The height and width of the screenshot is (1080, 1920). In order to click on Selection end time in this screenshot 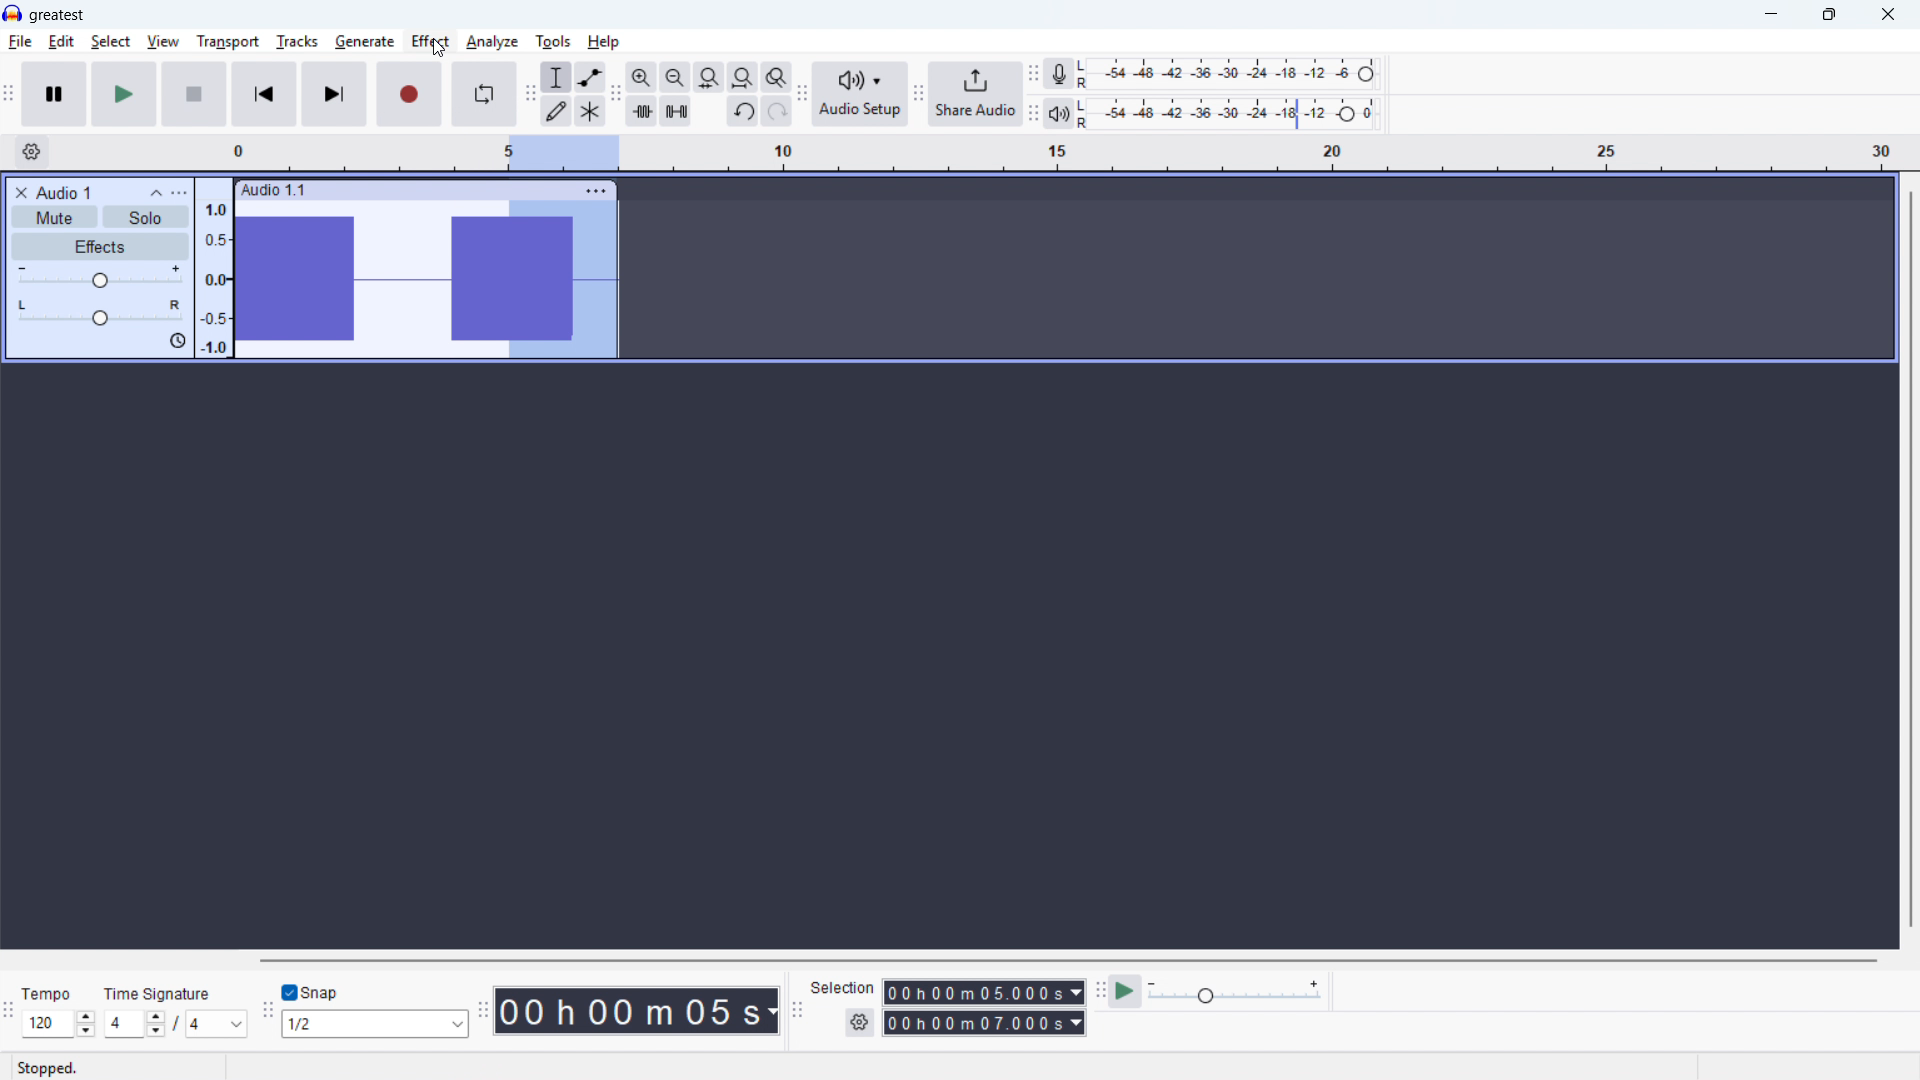, I will do `click(985, 1022)`.